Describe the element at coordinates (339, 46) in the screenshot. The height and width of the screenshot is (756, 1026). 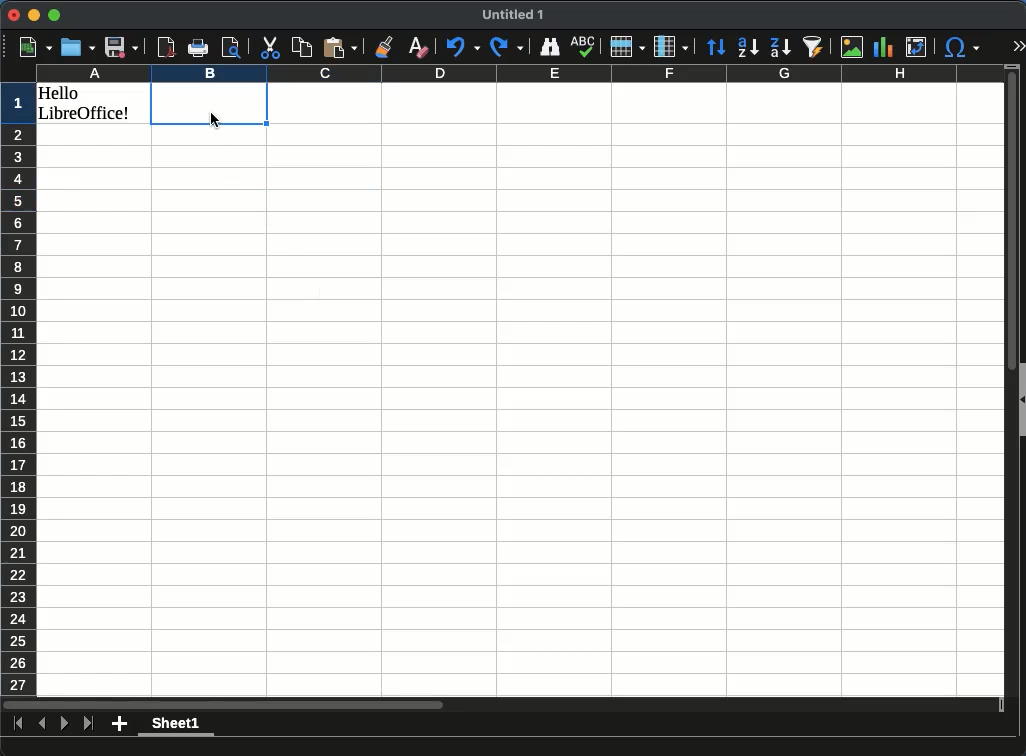
I see `paste` at that location.